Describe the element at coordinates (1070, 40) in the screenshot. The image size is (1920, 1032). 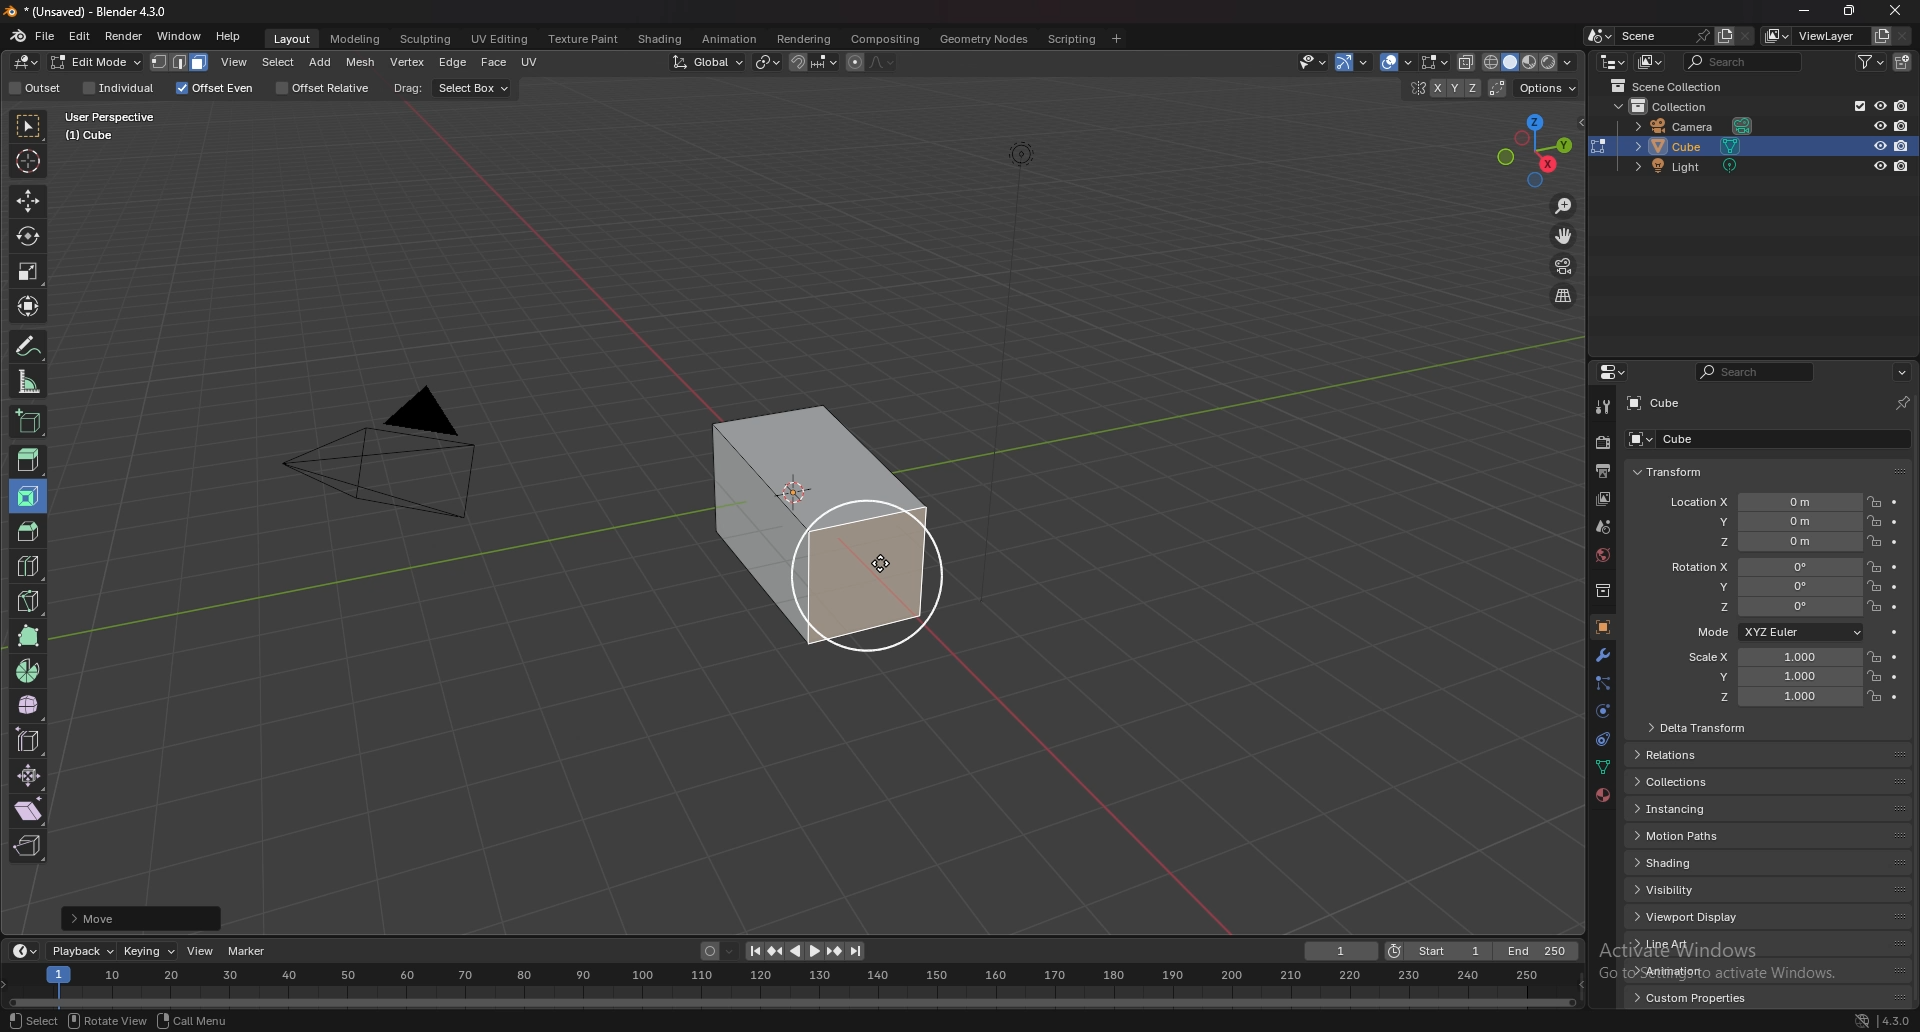
I see `scripting` at that location.